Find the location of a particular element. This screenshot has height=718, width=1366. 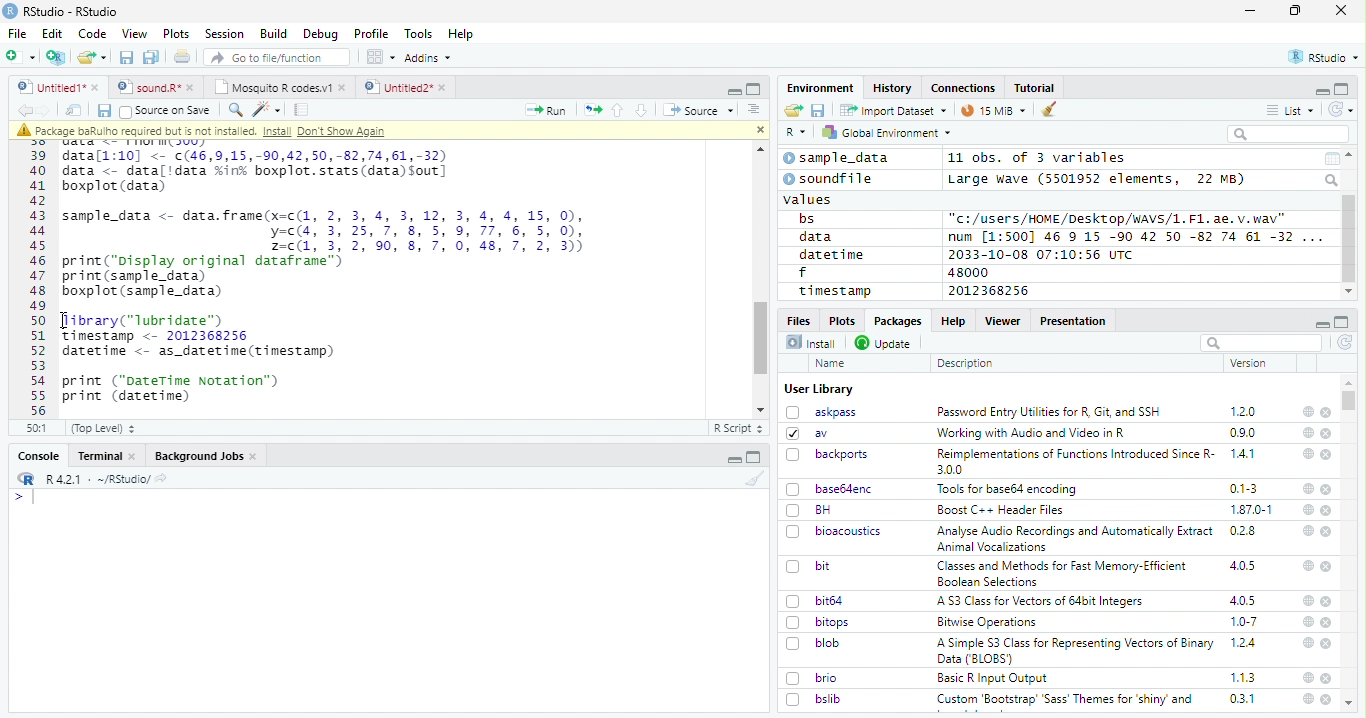

0.2.8 is located at coordinates (1244, 530).